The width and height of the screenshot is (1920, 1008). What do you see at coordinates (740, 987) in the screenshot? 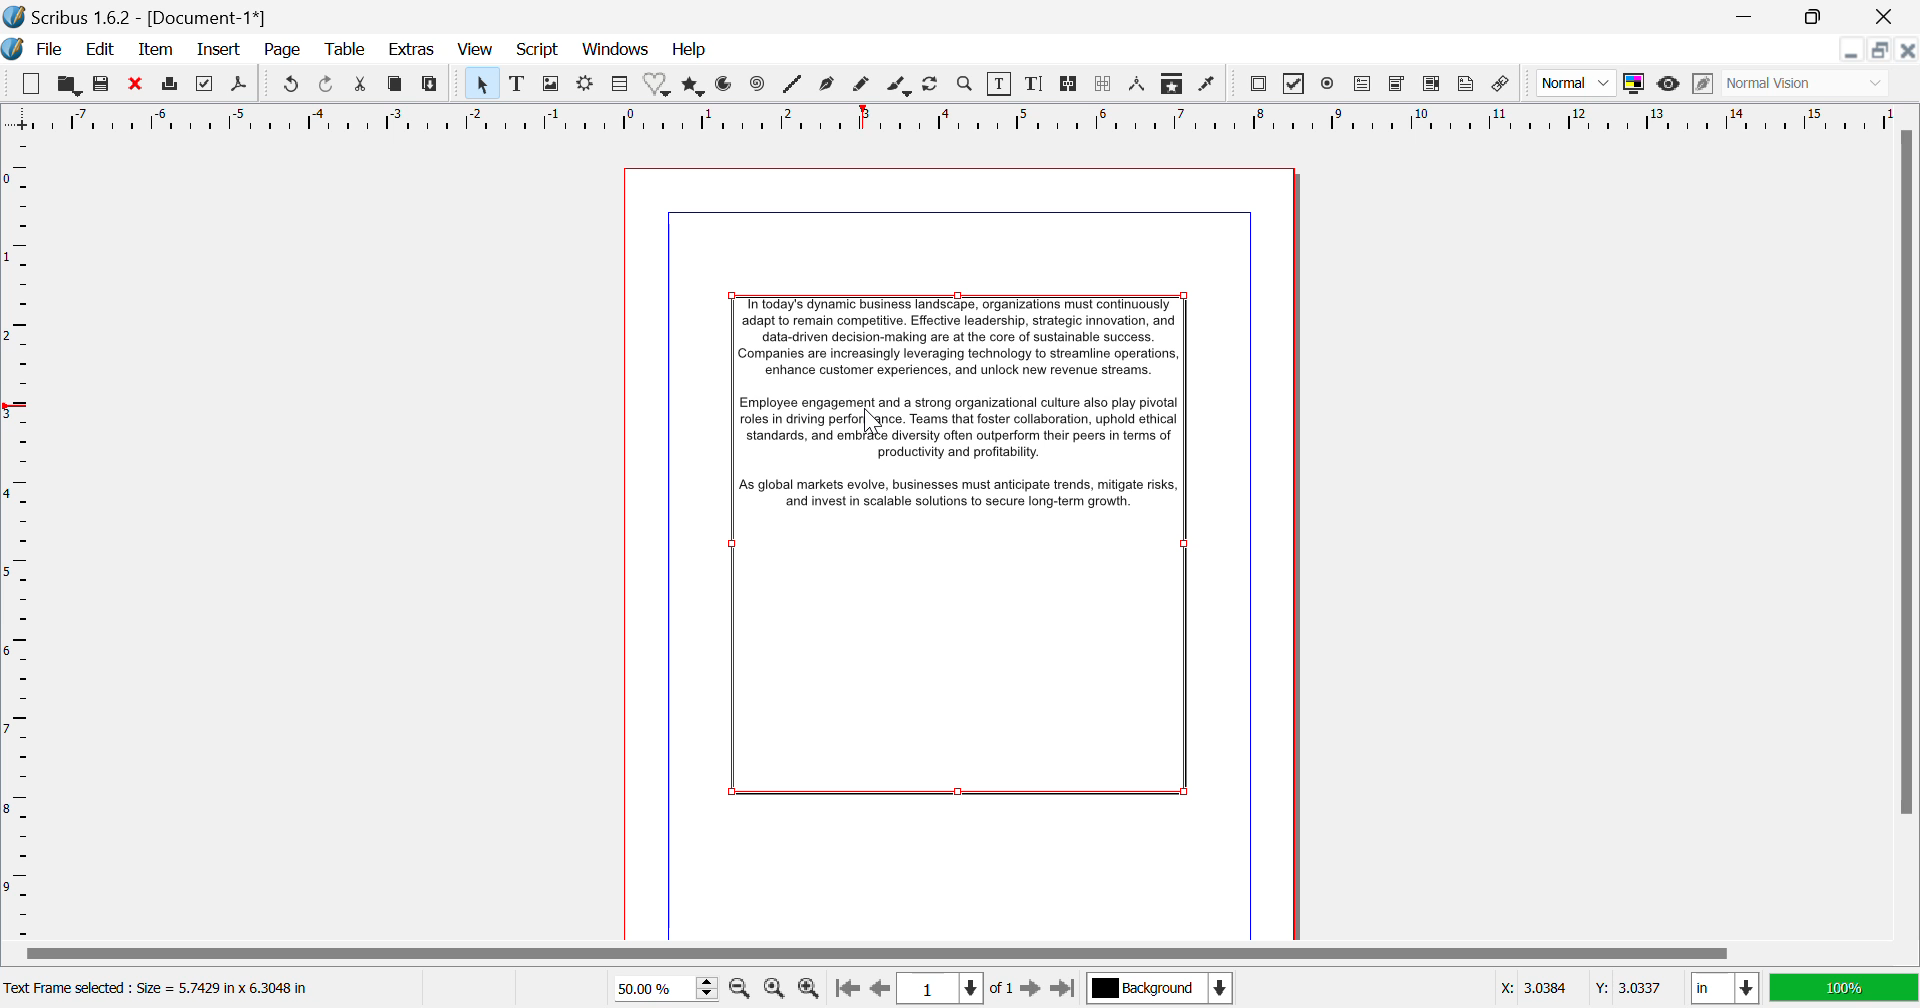
I see `Zoom Out` at bounding box center [740, 987].